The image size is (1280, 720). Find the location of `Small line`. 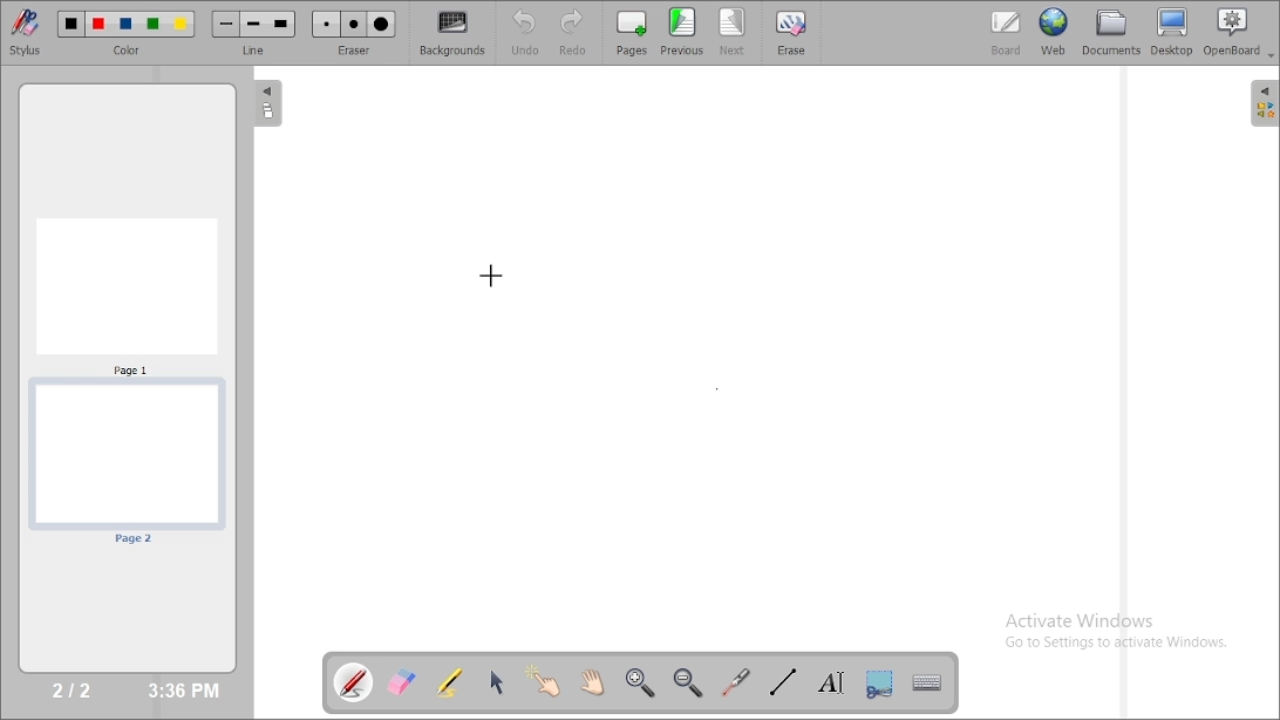

Small line is located at coordinates (226, 24).